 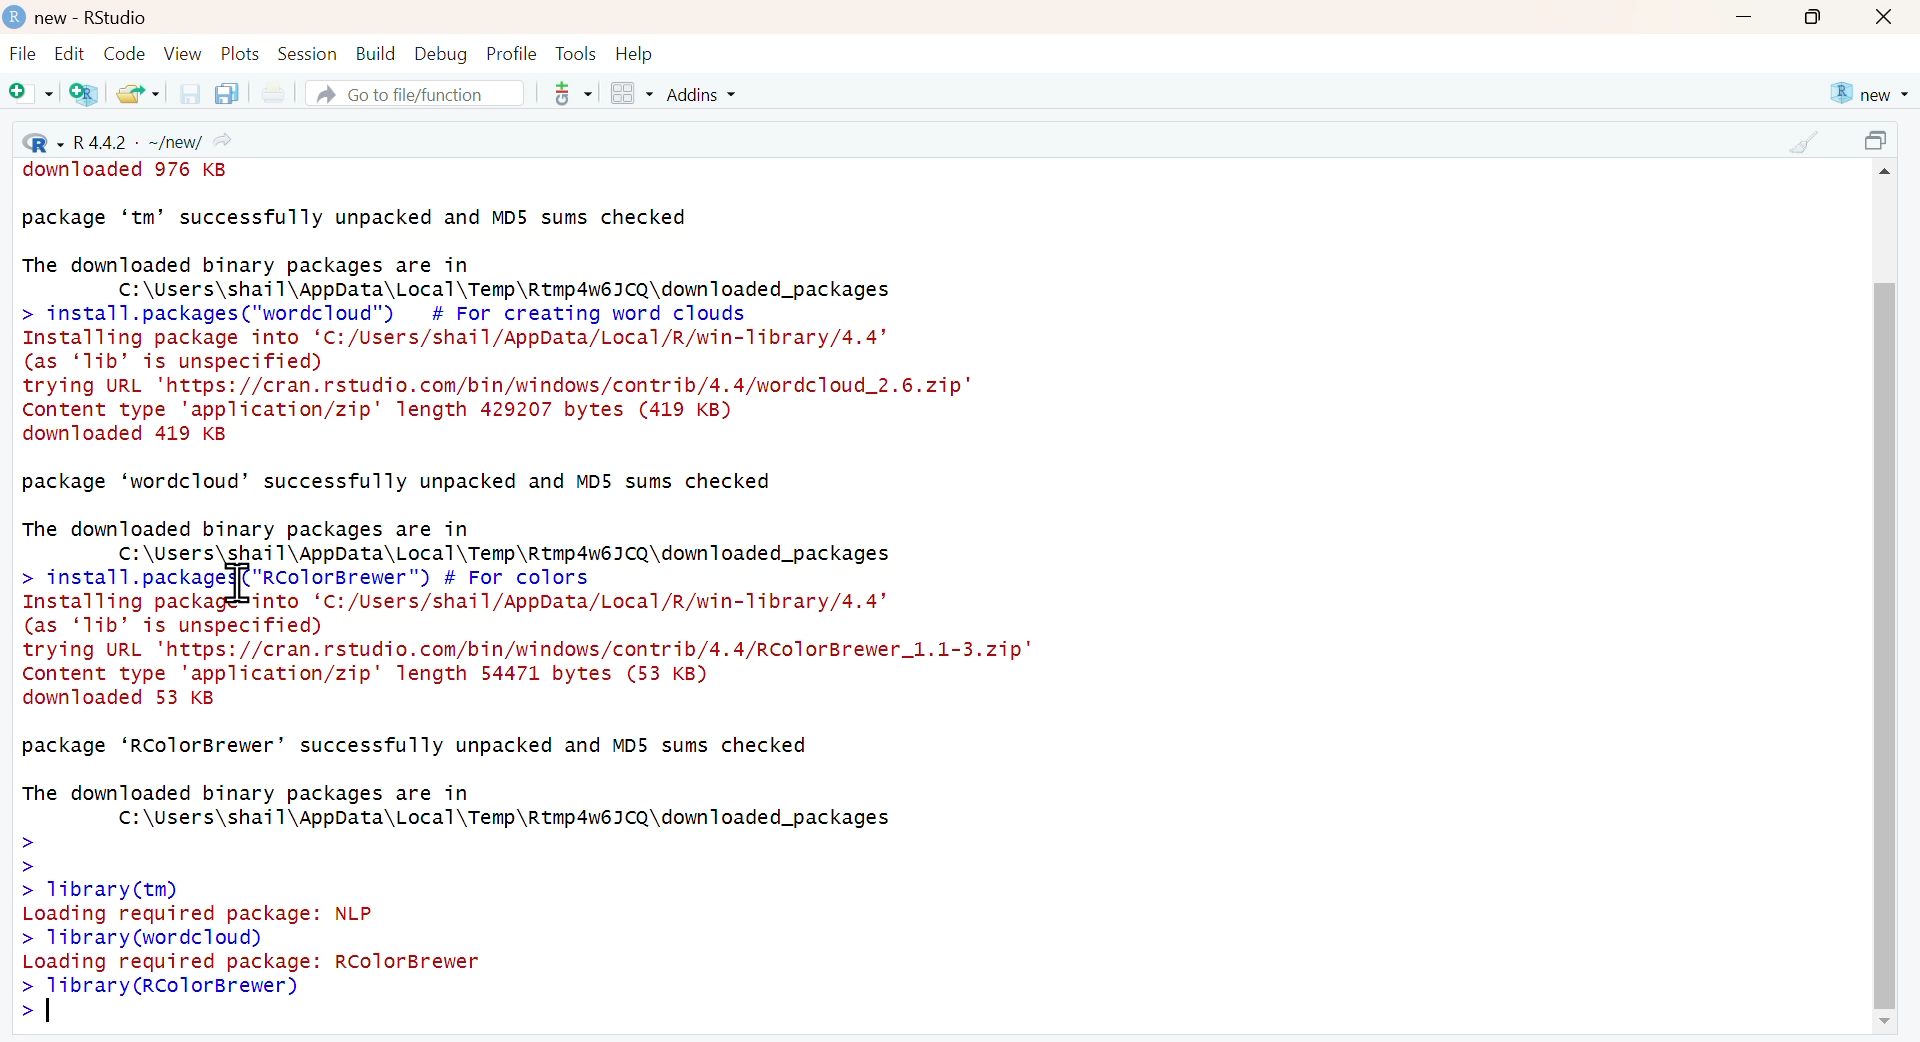 I want to click on scroll bar, so click(x=1883, y=644).